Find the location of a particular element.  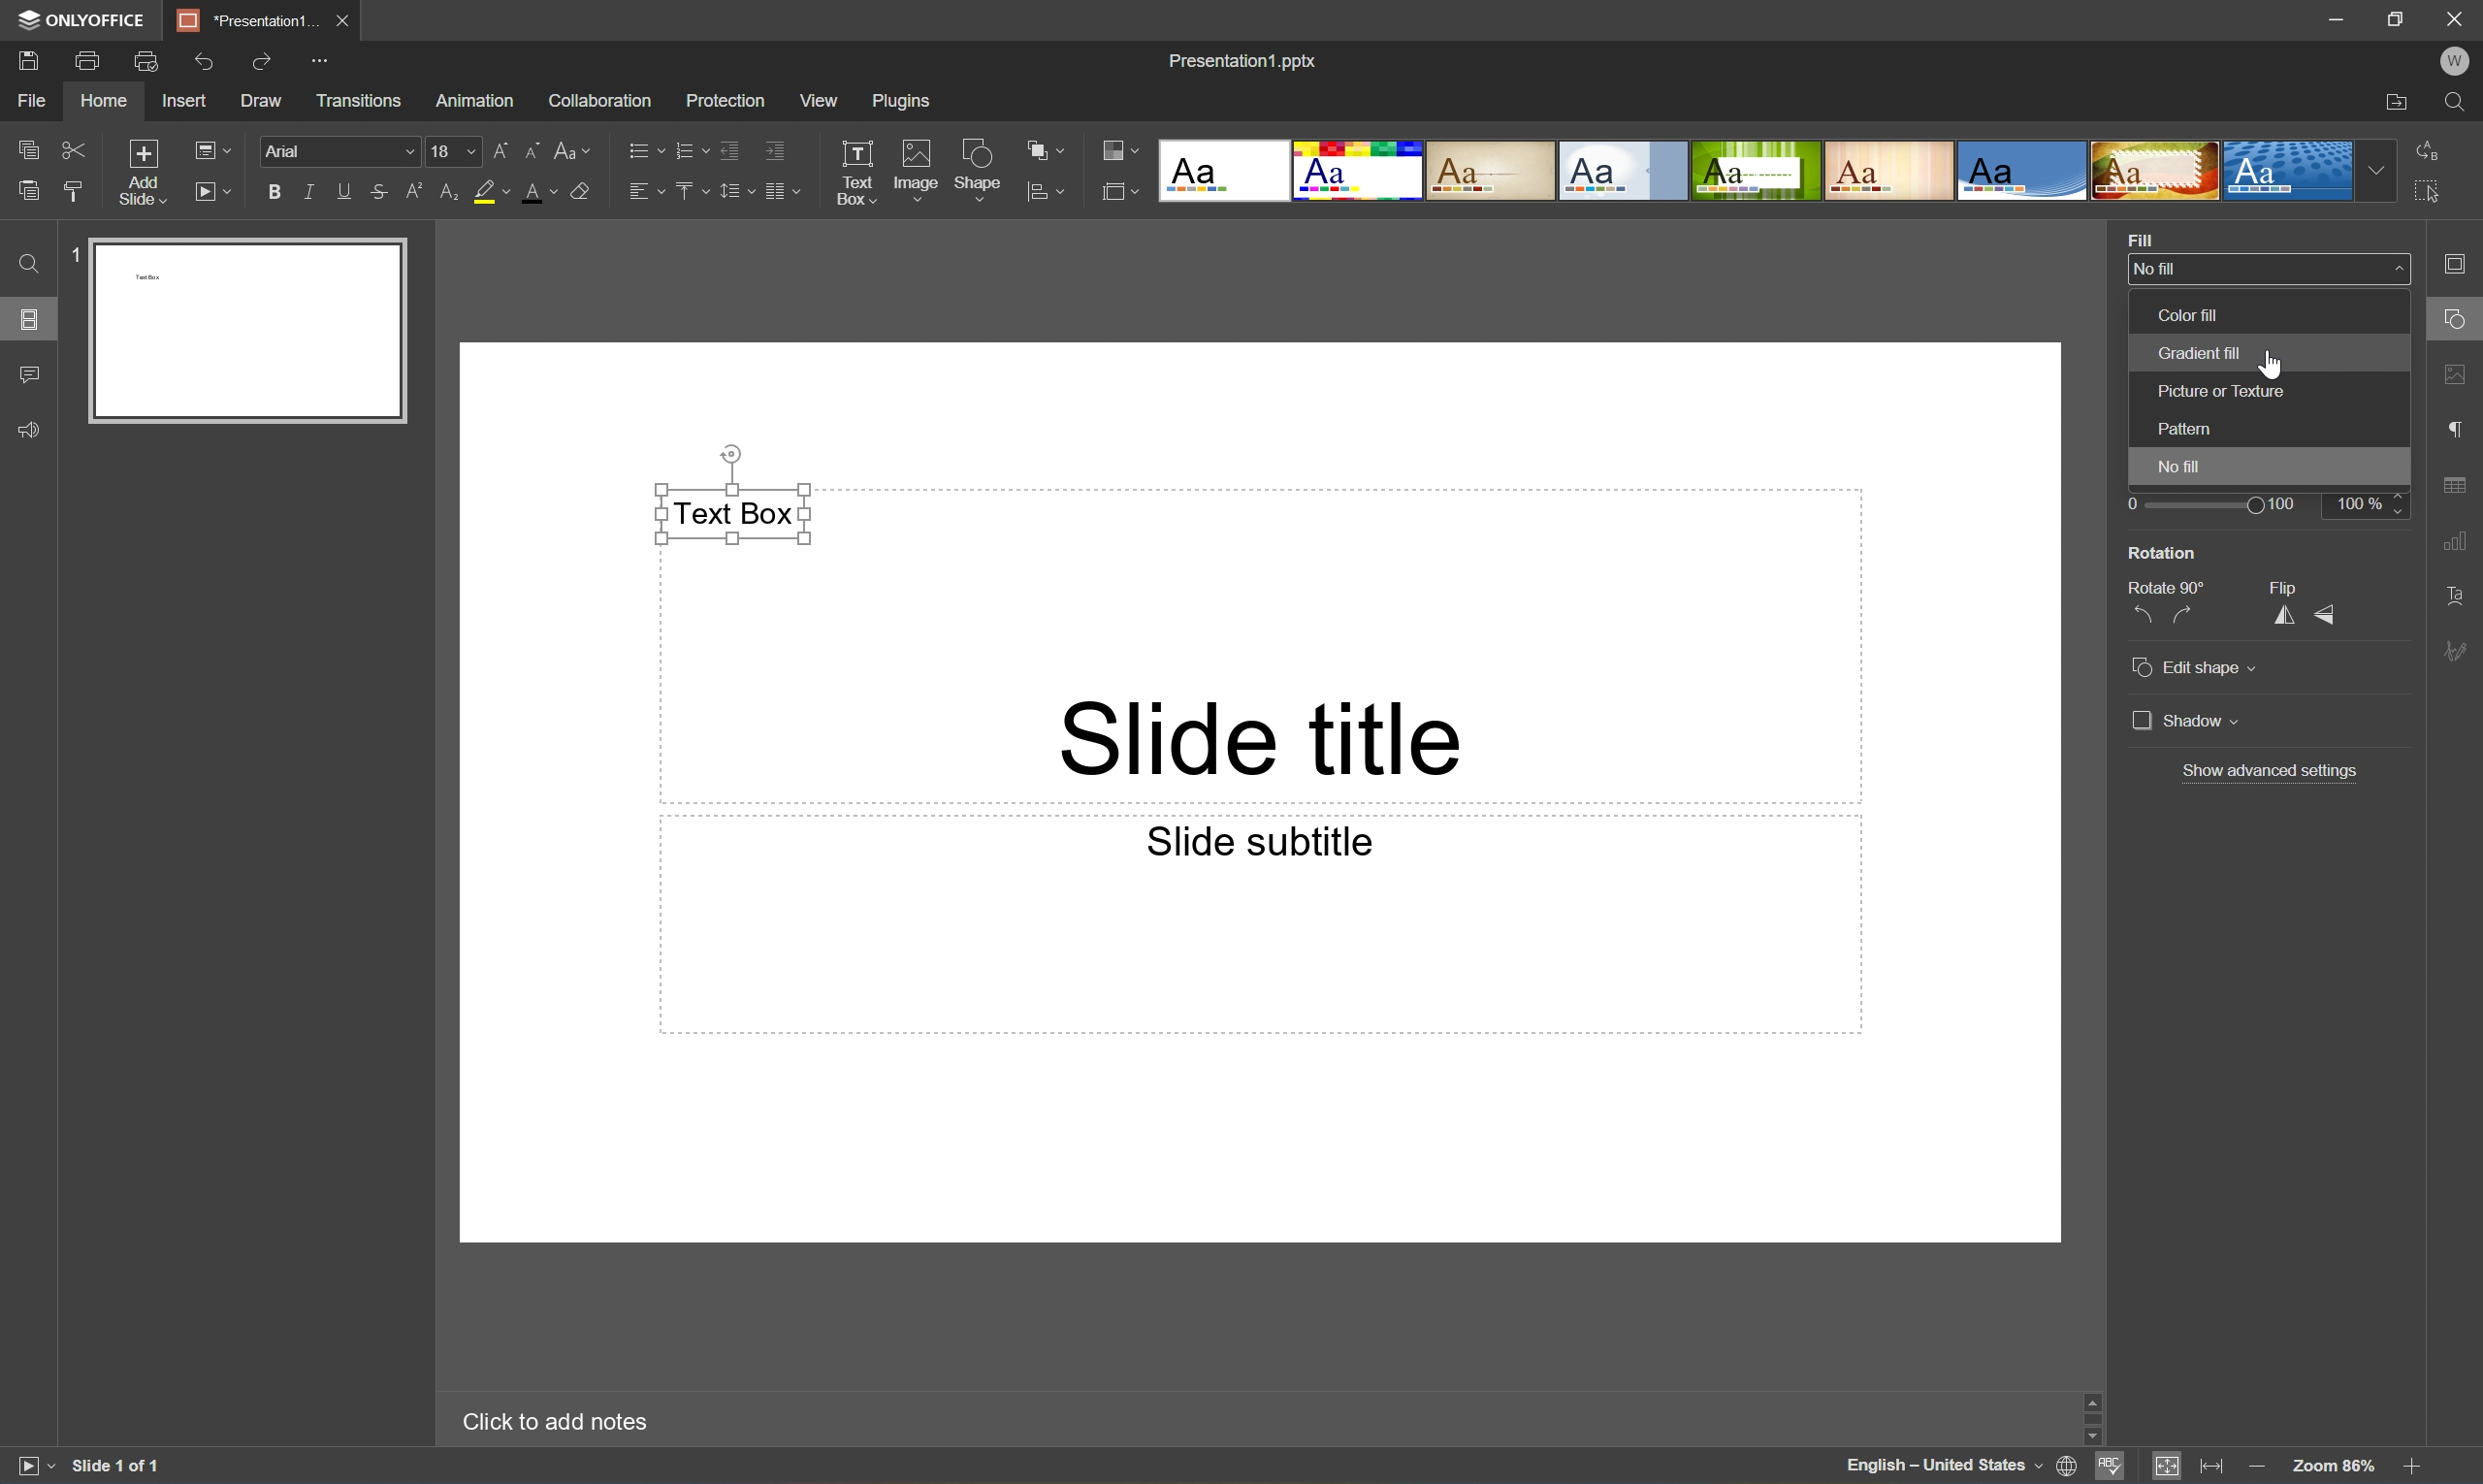

Restore Down is located at coordinates (2399, 15).